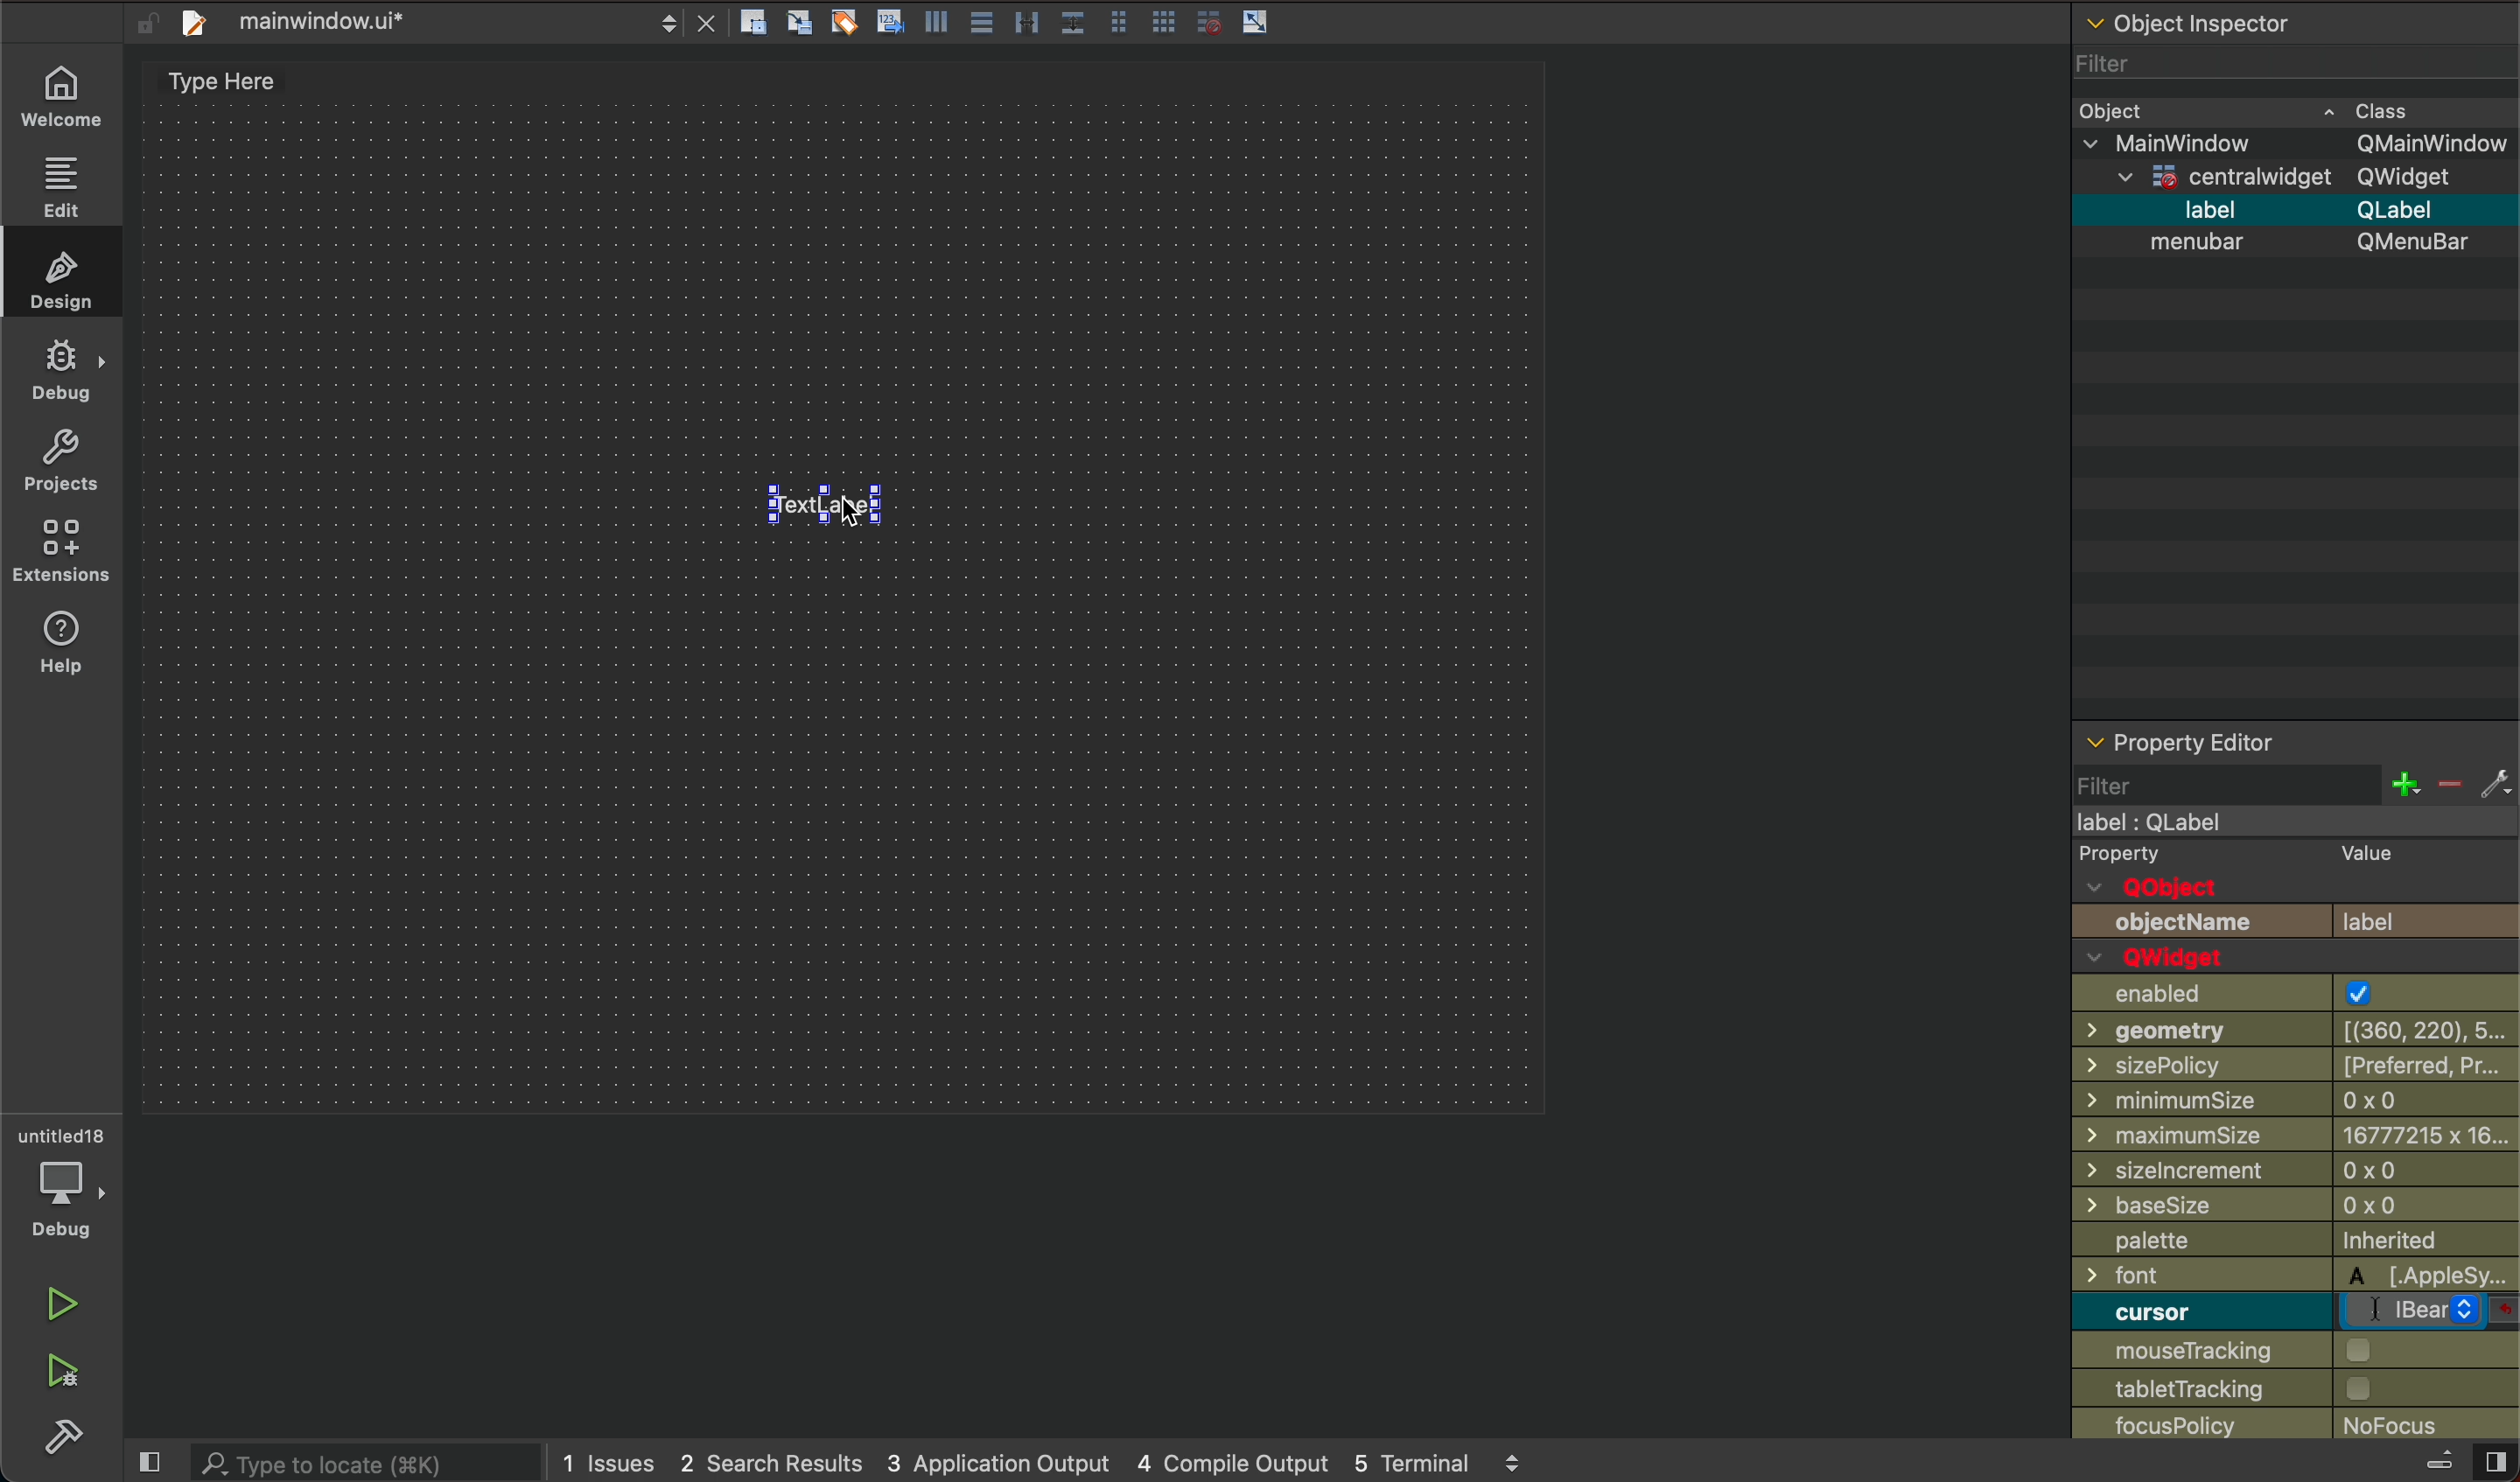  What do you see at coordinates (767, 1456) in the screenshot?
I see `2 search results` at bounding box center [767, 1456].